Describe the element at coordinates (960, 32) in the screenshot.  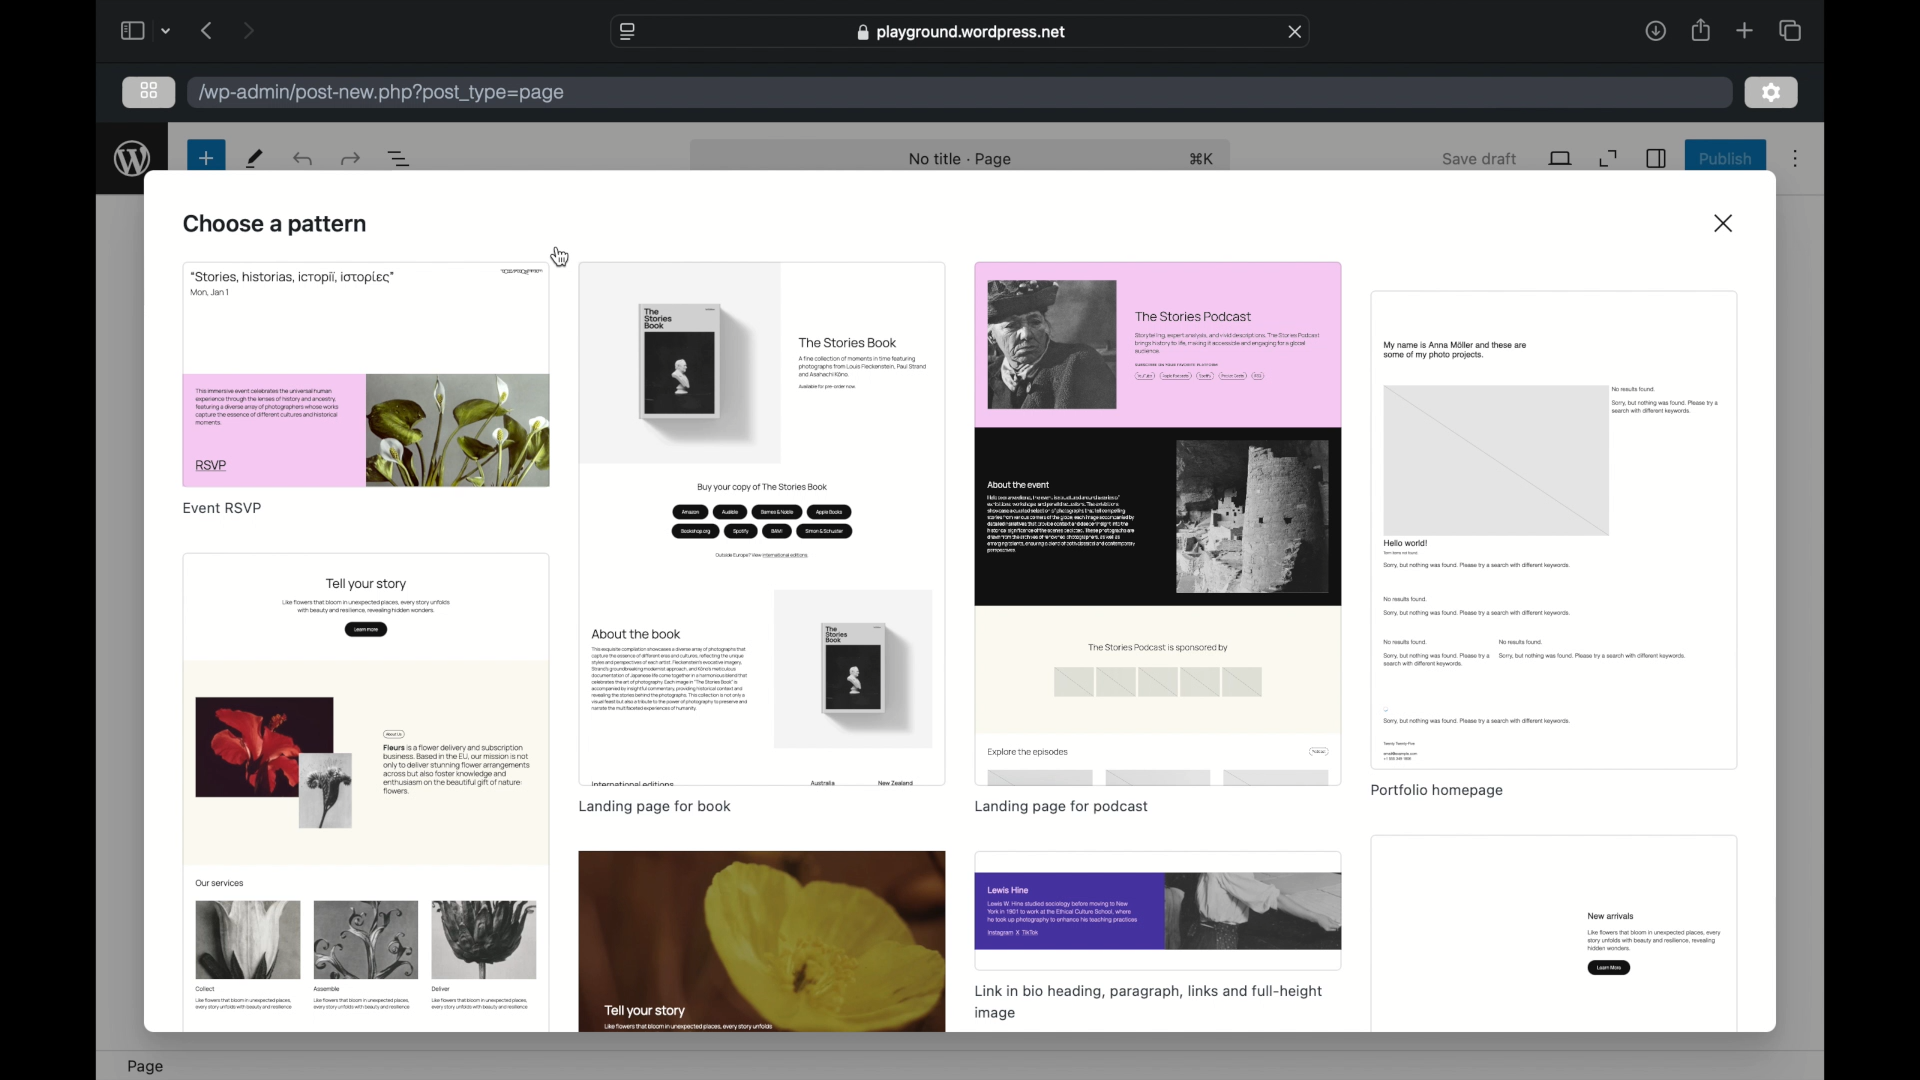
I see `web address` at that location.